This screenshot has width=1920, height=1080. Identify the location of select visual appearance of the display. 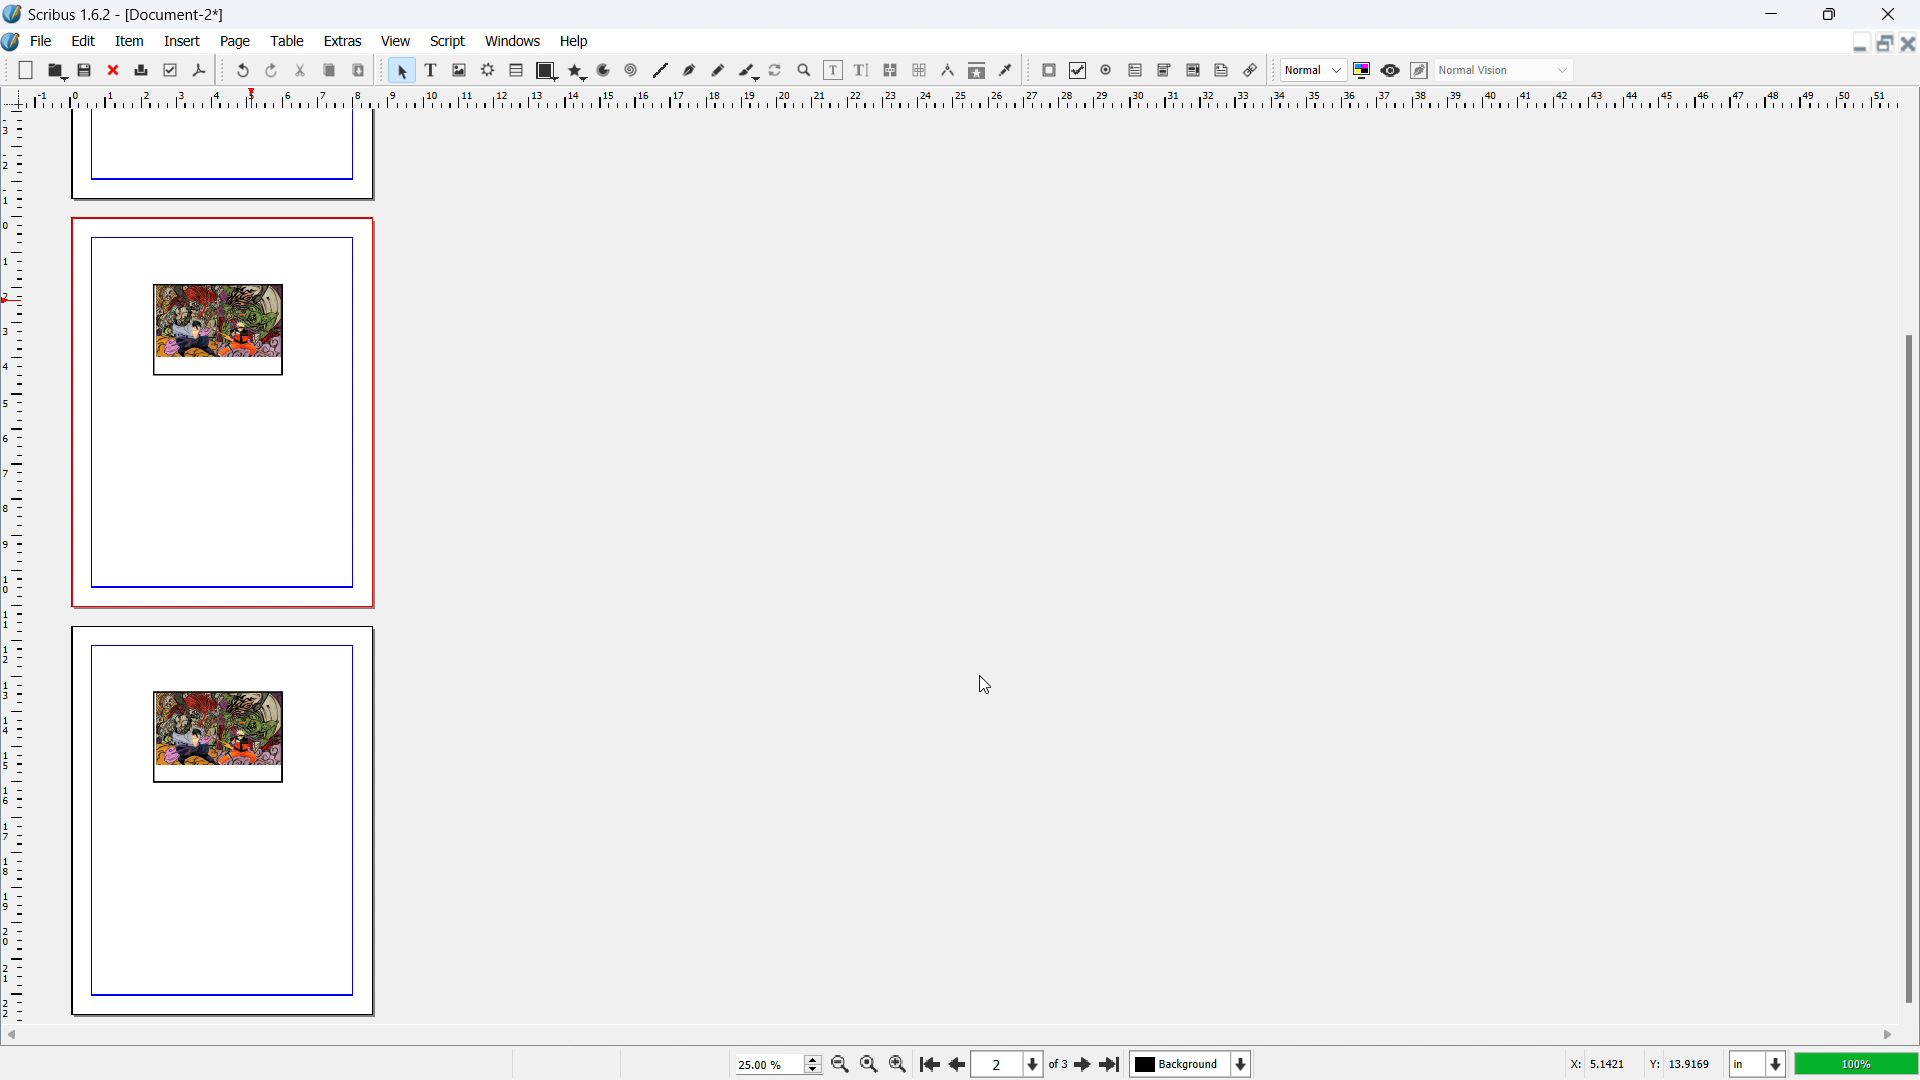
(1504, 70).